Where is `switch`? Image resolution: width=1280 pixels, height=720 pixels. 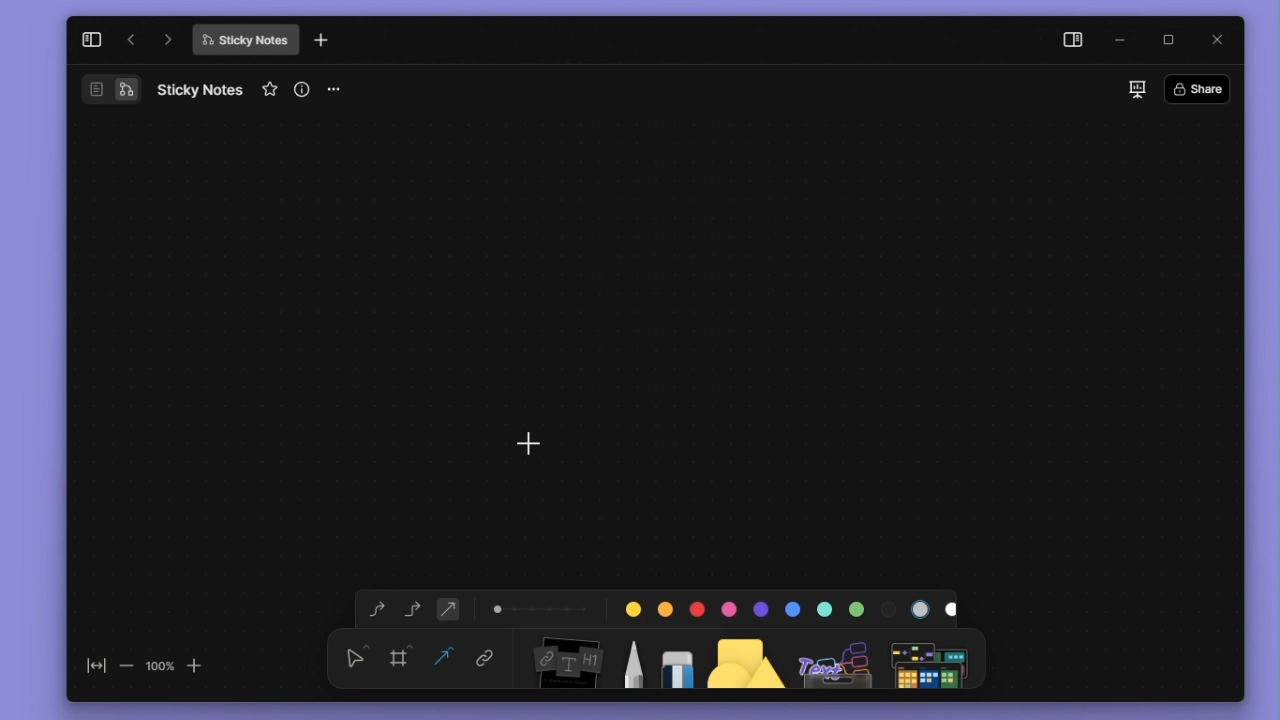
switch is located at coordinates (110, 89).